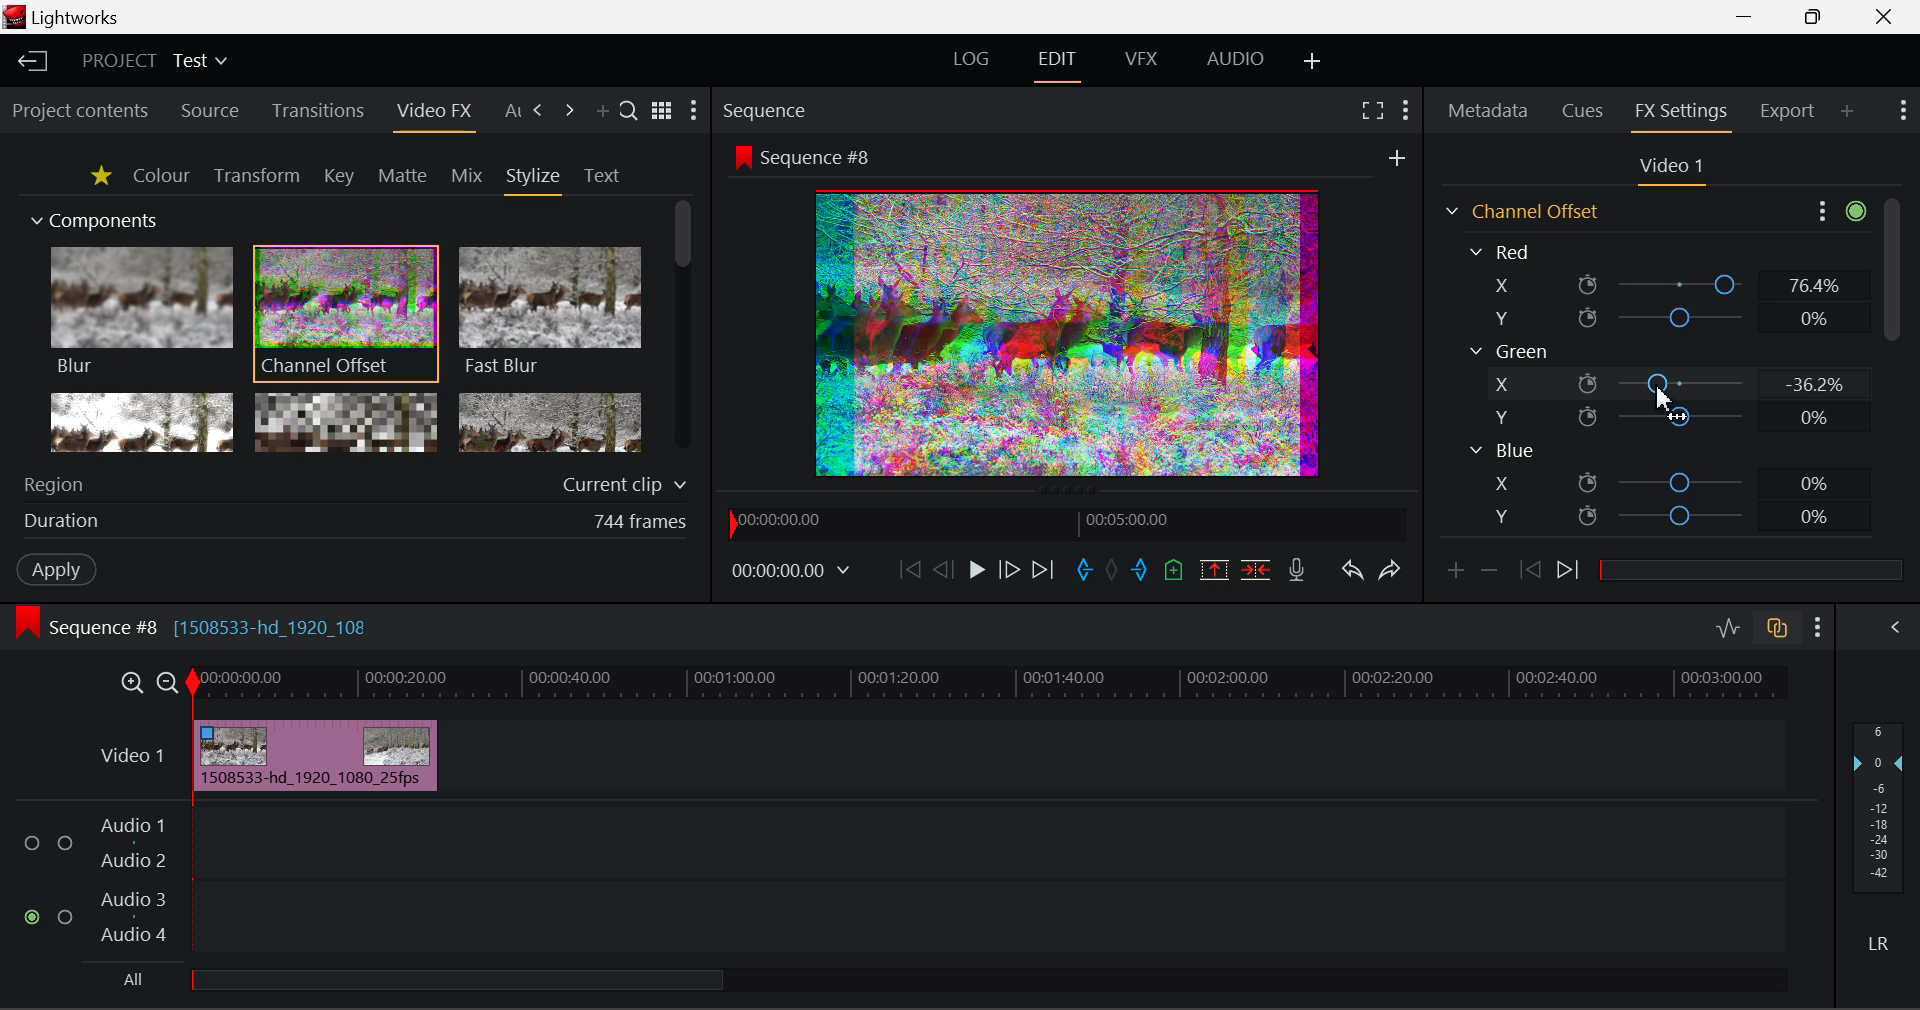  What do you see at coordinates (941, 570) in the screenshot?
I see `Go Back` at bounding box center [941, 570].